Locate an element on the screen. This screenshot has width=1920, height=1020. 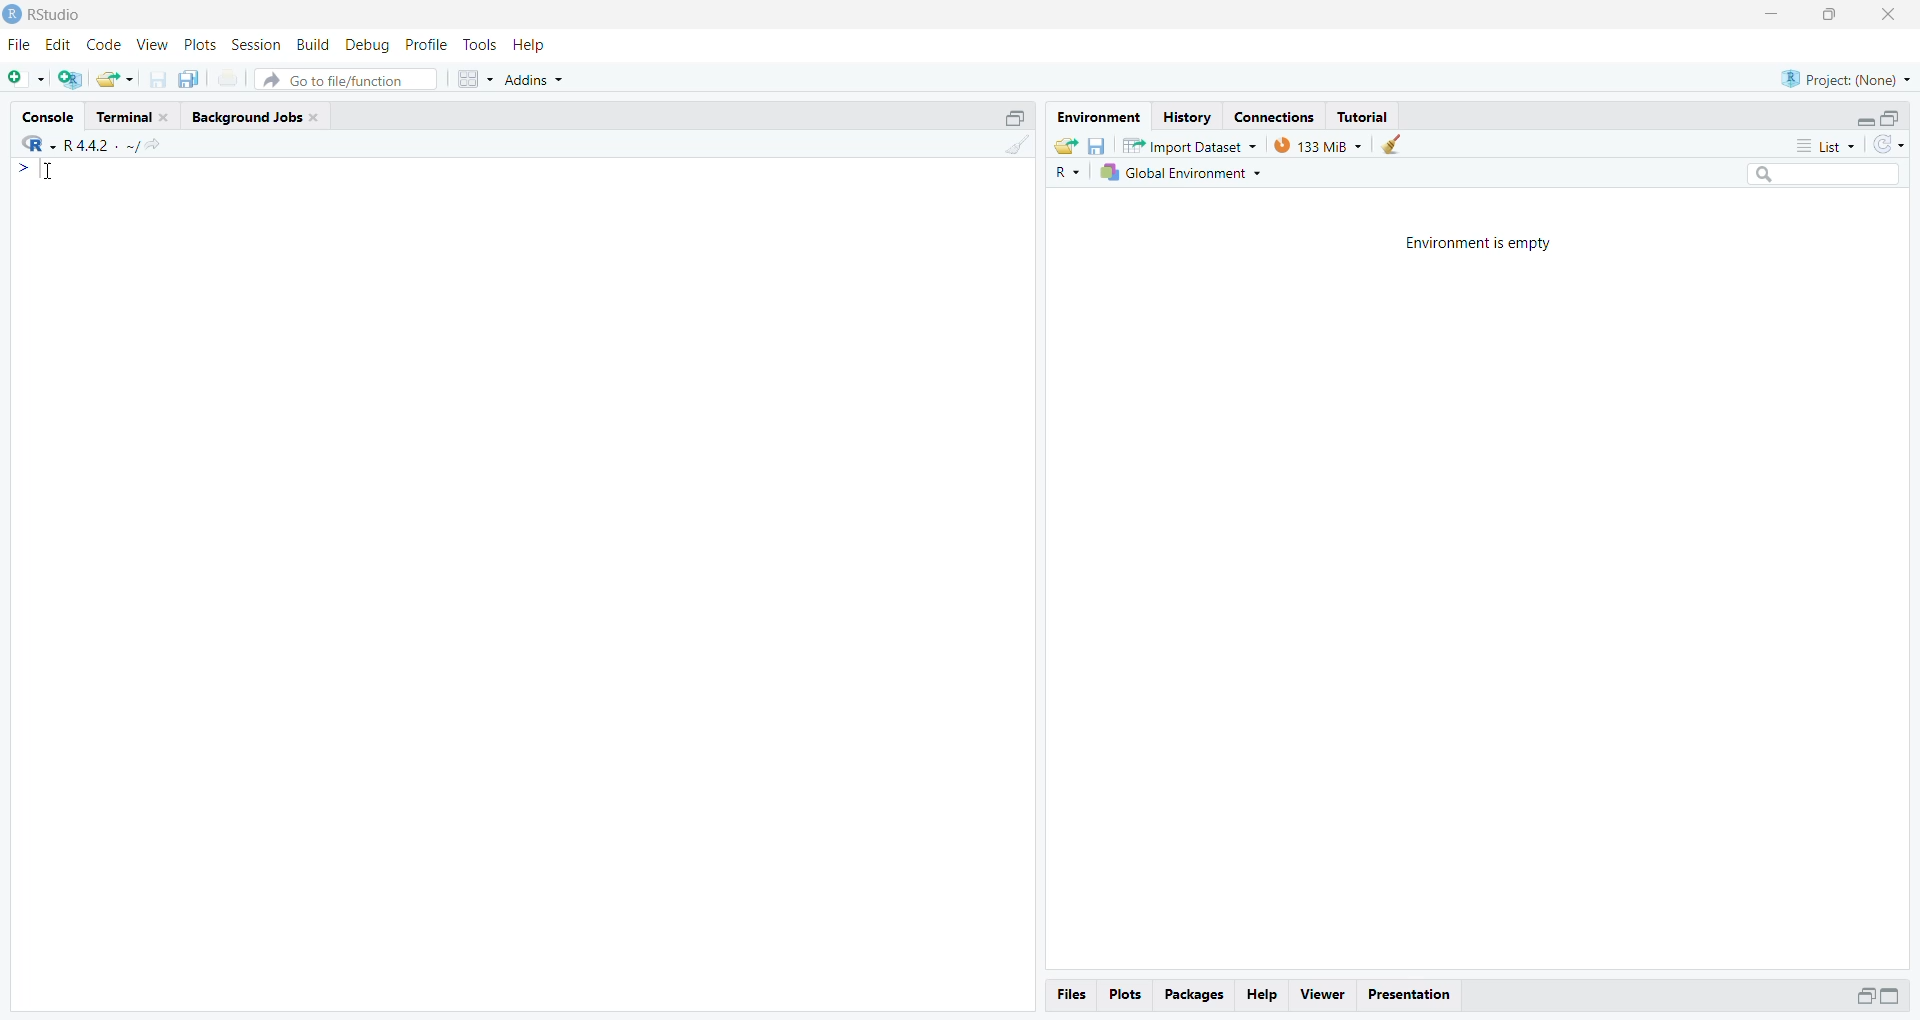
Save workspace as is located at coordinates (1100, 147).